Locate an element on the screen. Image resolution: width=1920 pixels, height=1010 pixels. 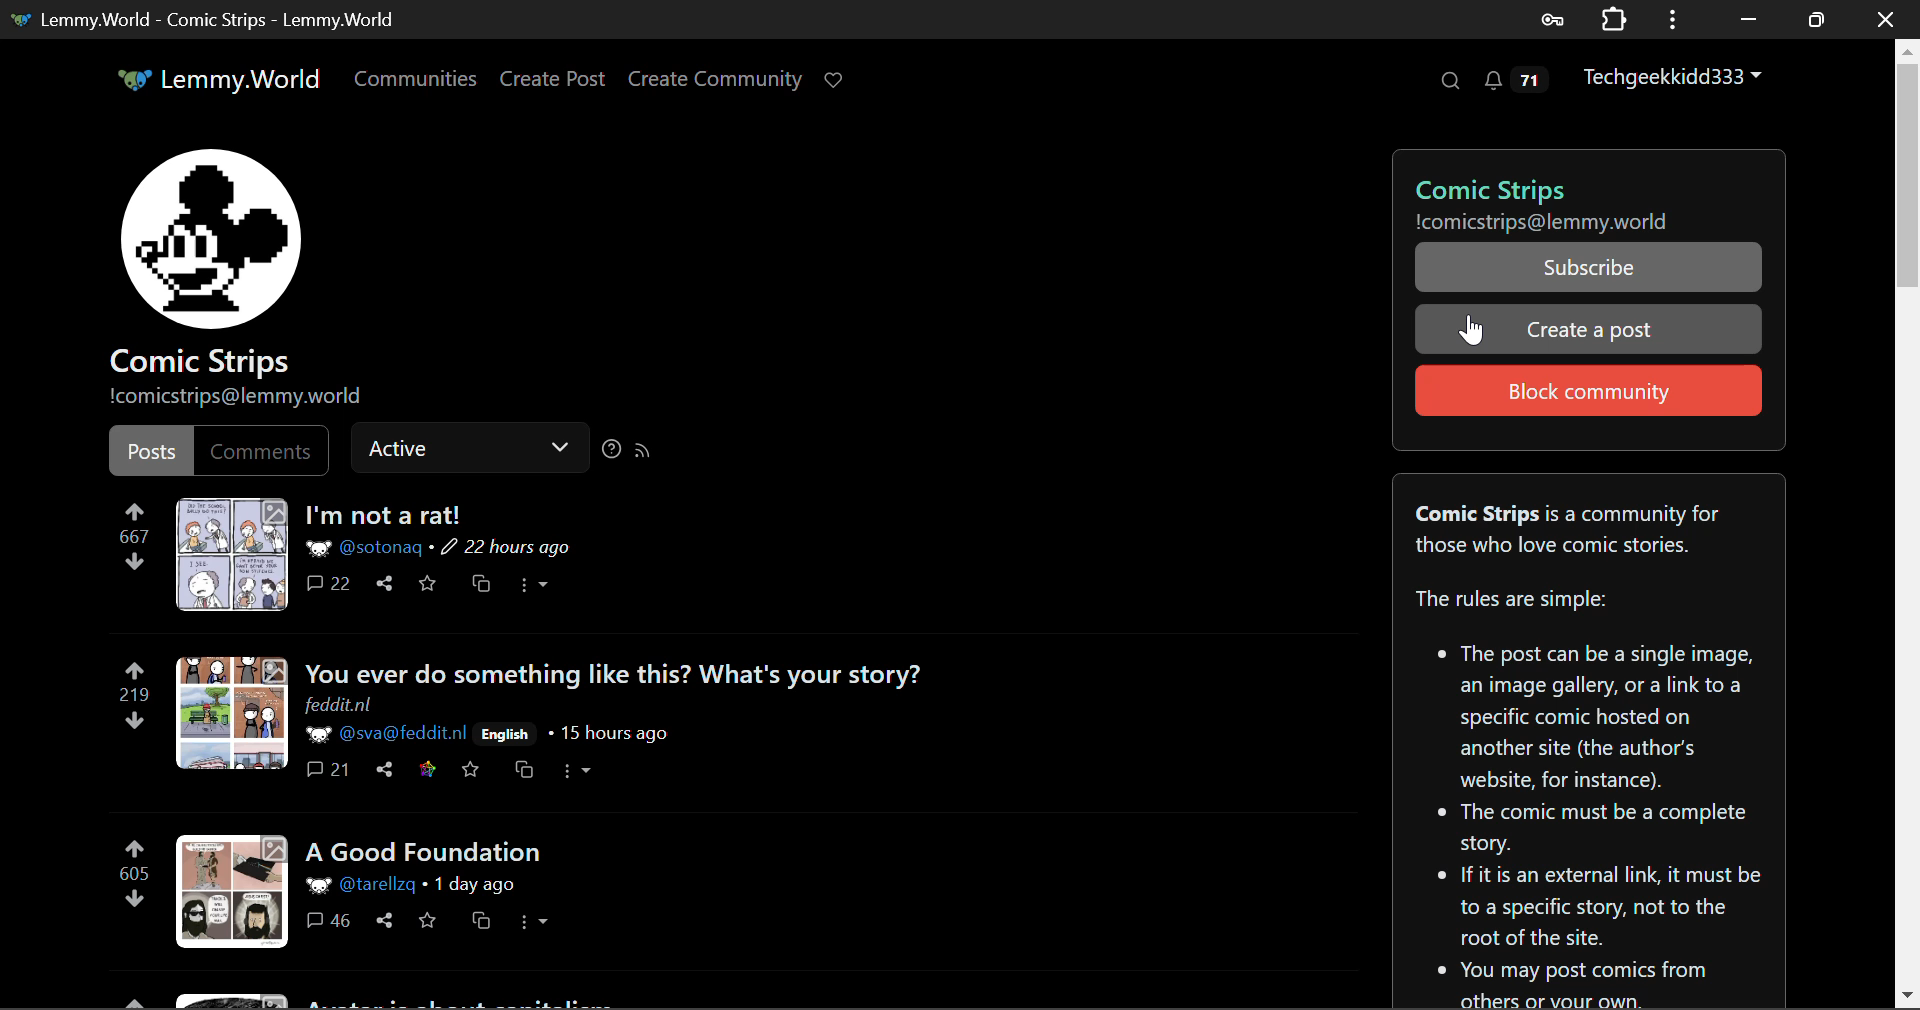
Comic Strips is located at coordinates (239, 360).